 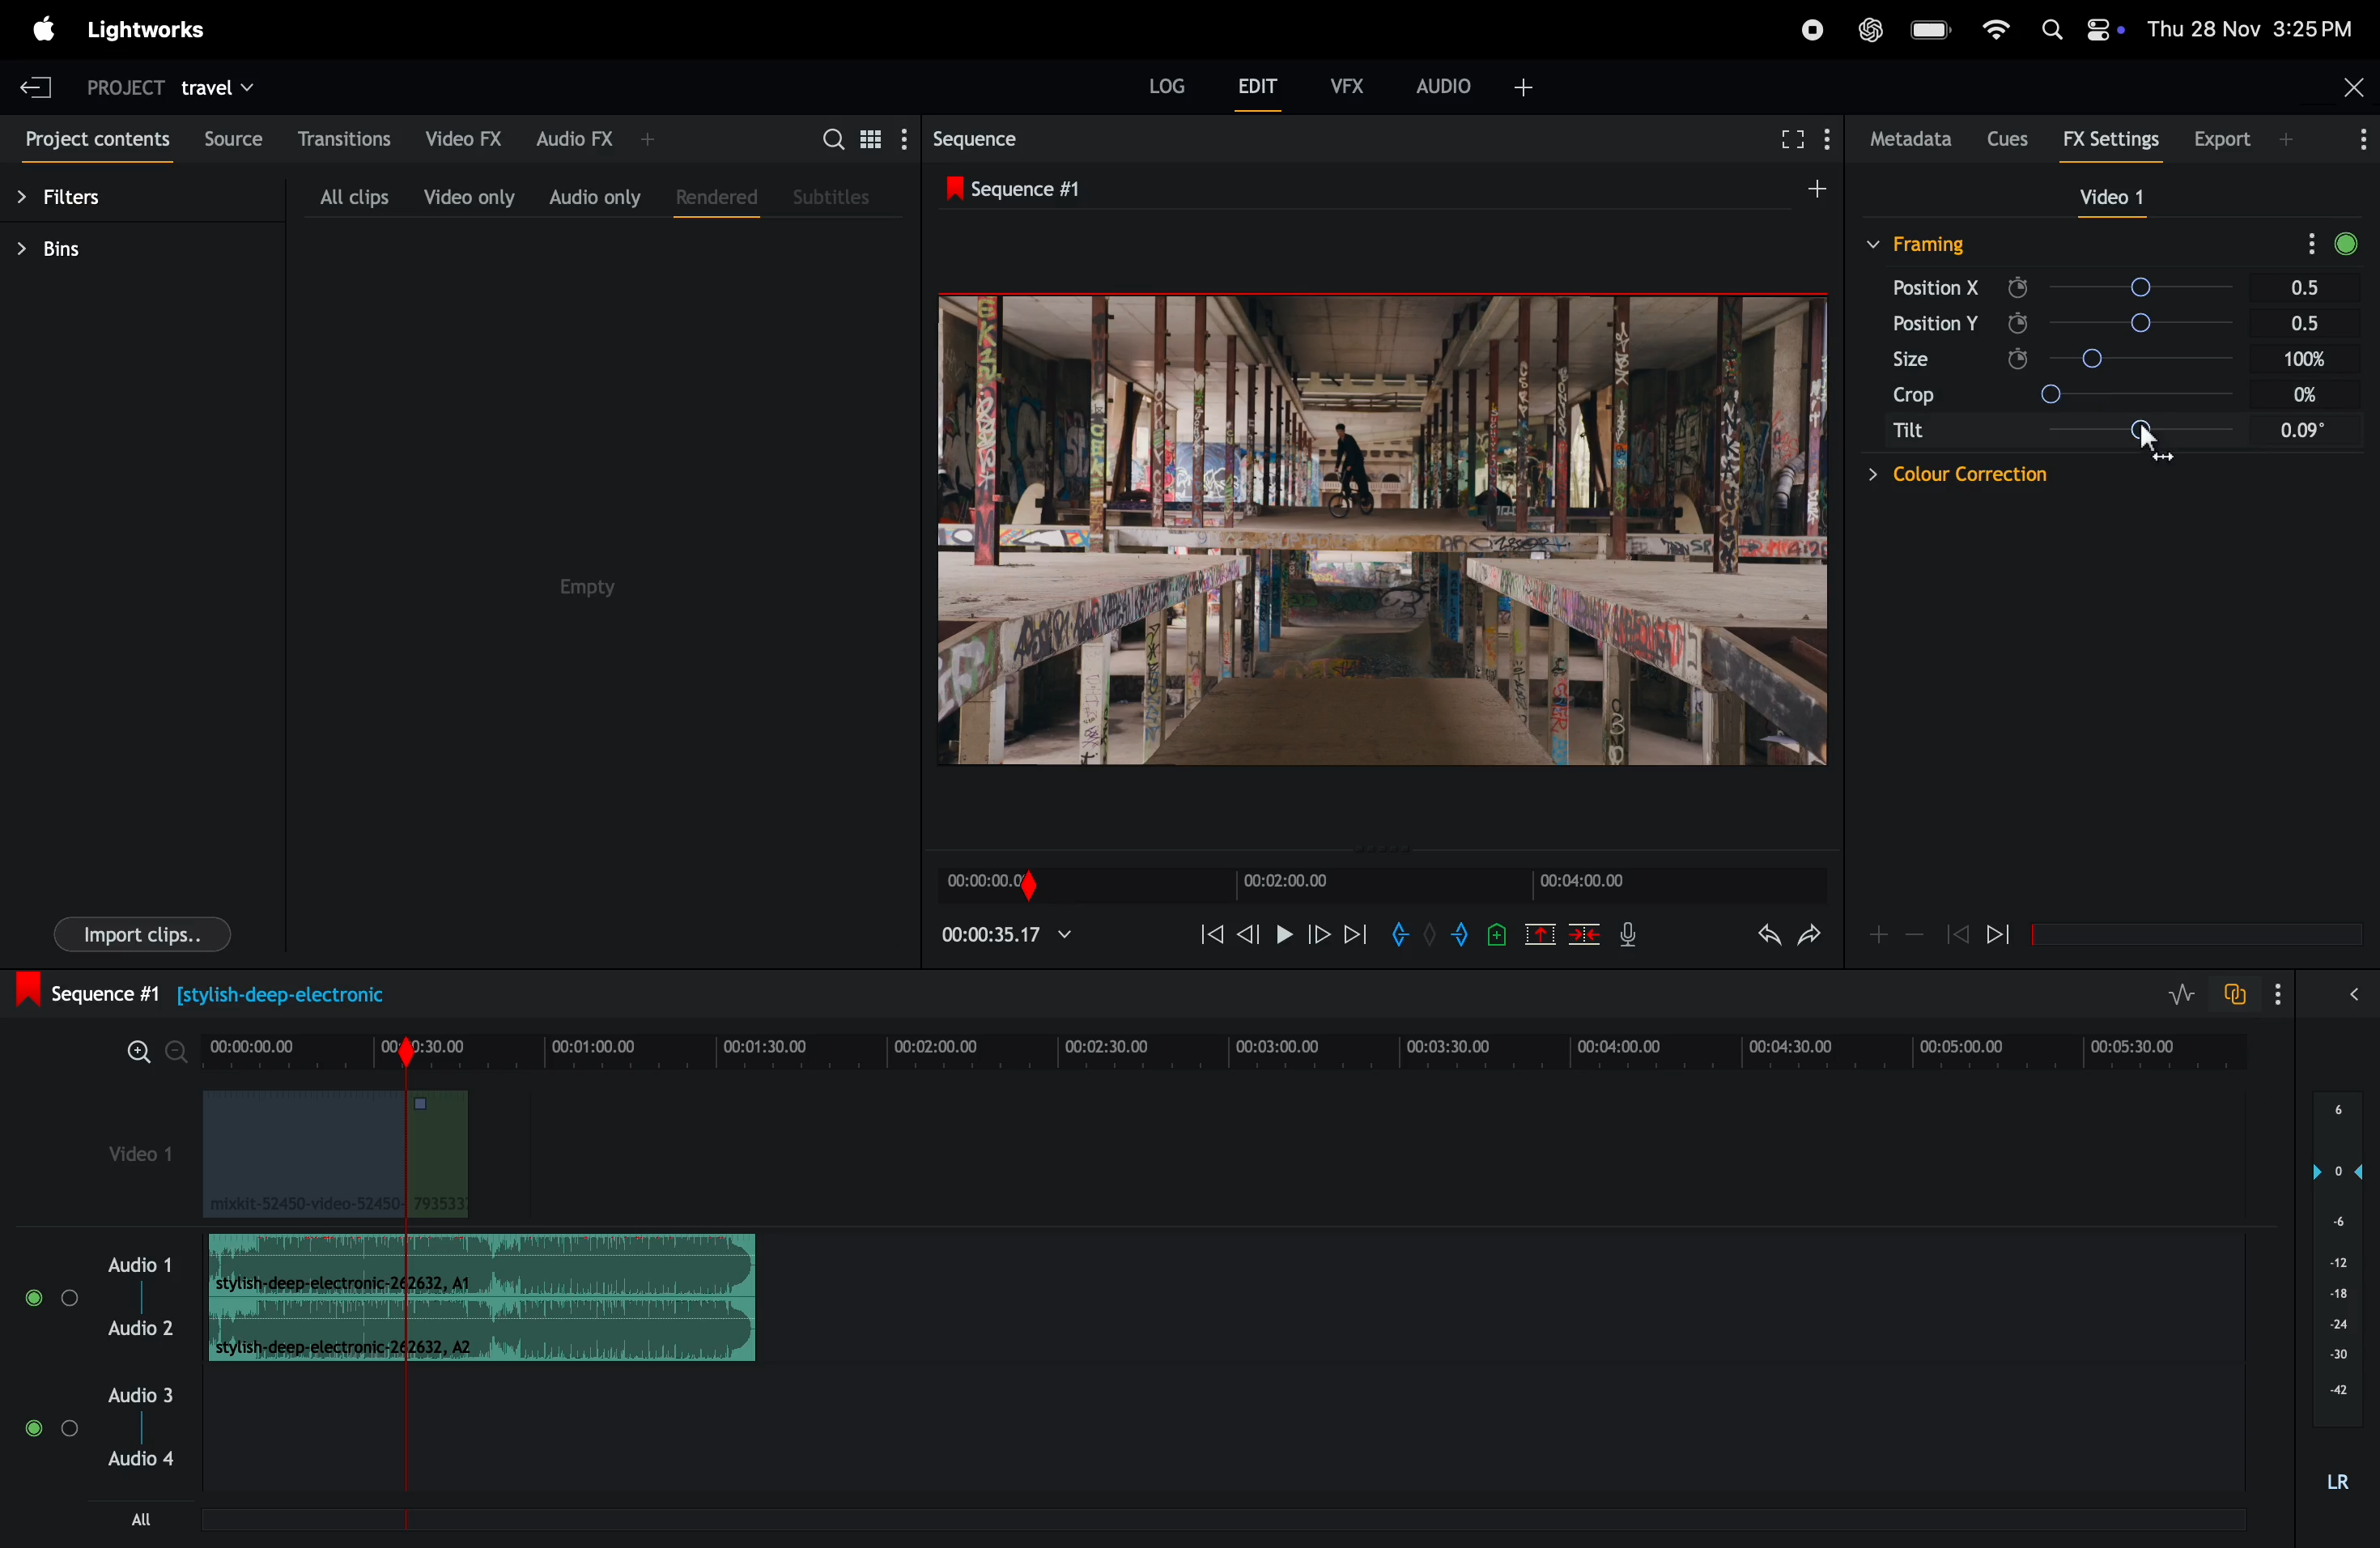 What do you see at coordinates (1585, 933) in the screenshot?
I see `delete` at bounding box center [1585, 933].